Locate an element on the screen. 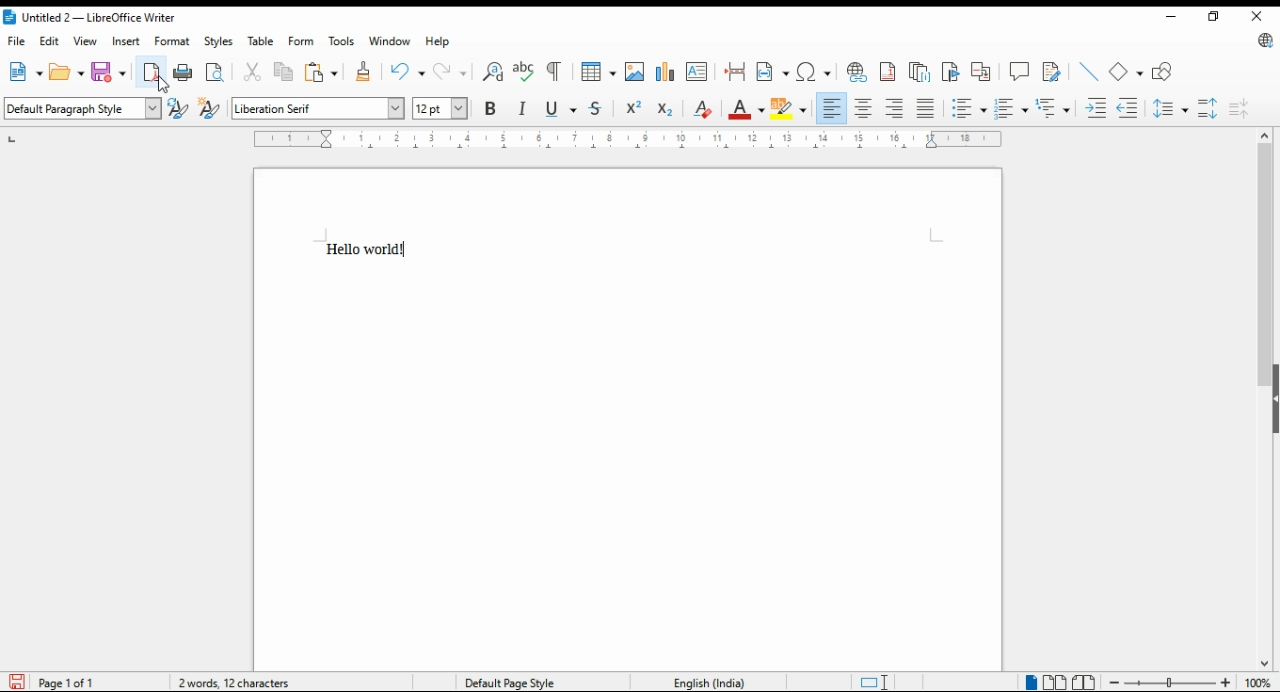  insert image is located at coordinates (635, 72).